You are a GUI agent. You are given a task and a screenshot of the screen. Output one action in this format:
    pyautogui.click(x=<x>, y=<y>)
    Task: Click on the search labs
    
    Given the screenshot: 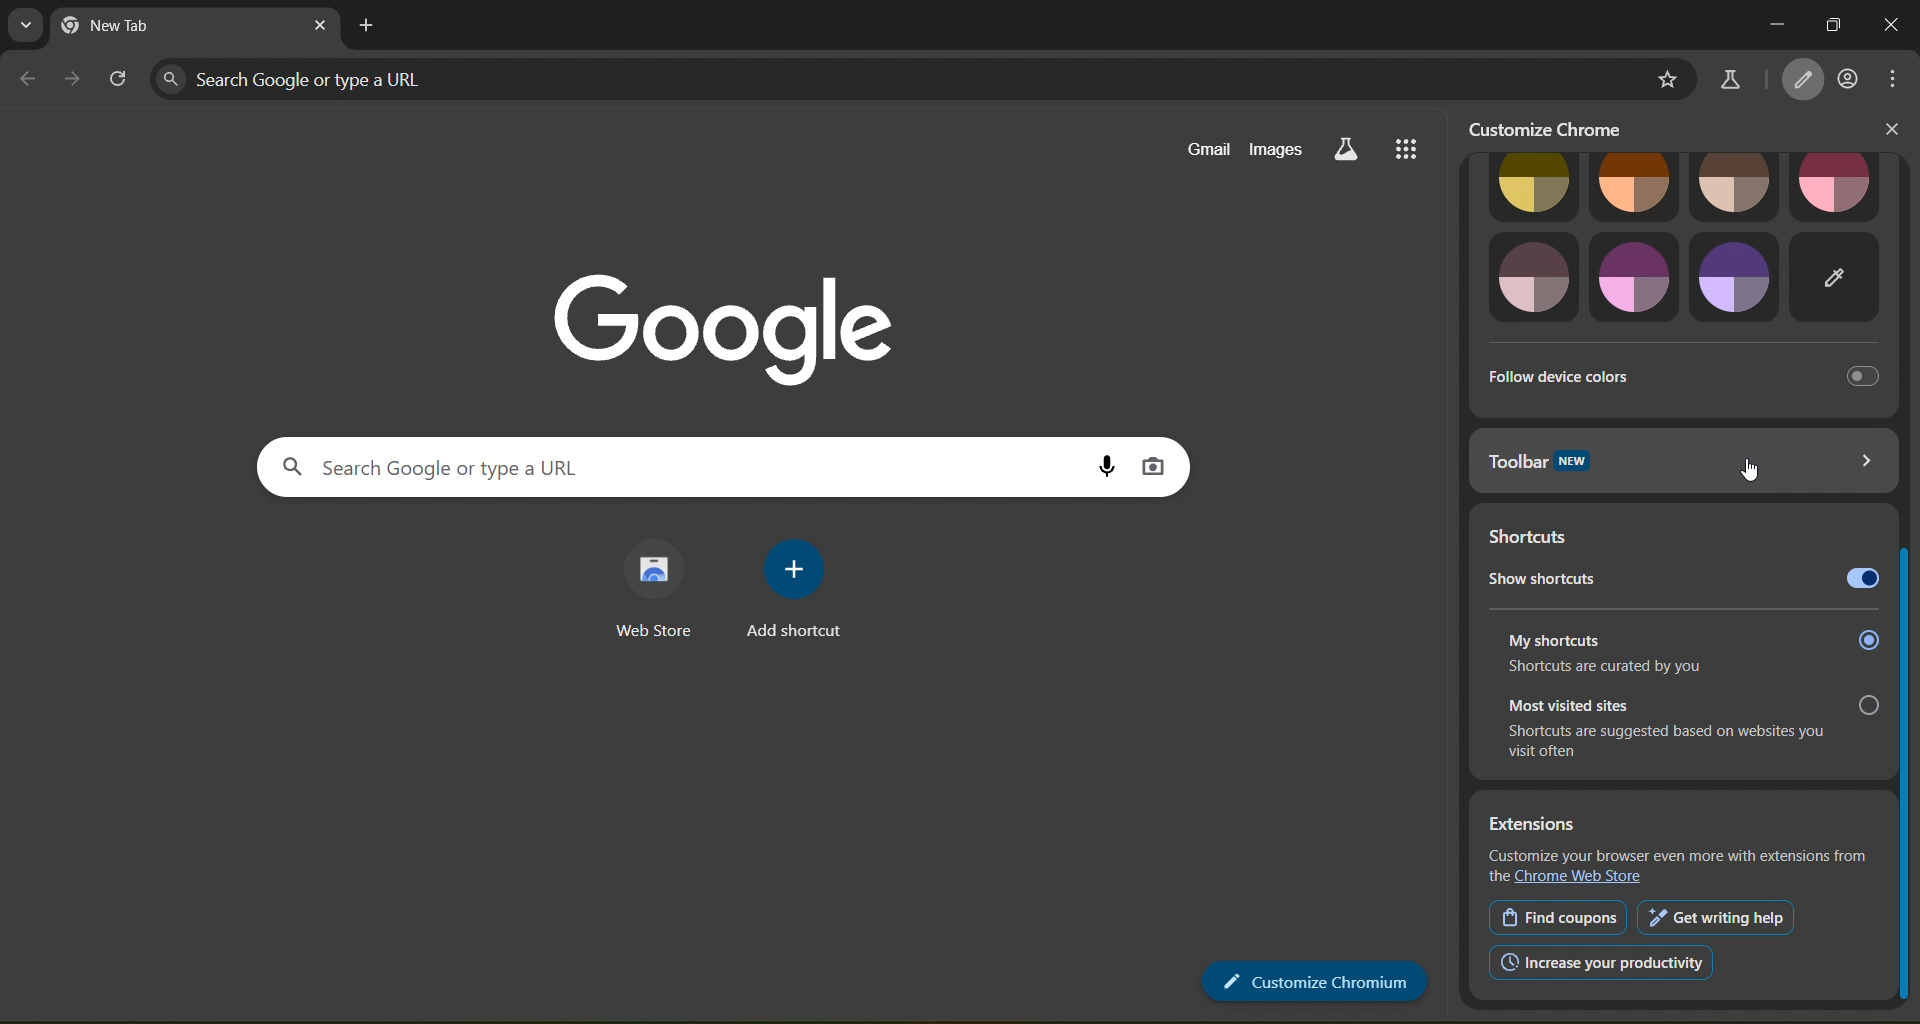 What is the action you would take?
    pyautogui.click(x=1729, y=81)
    